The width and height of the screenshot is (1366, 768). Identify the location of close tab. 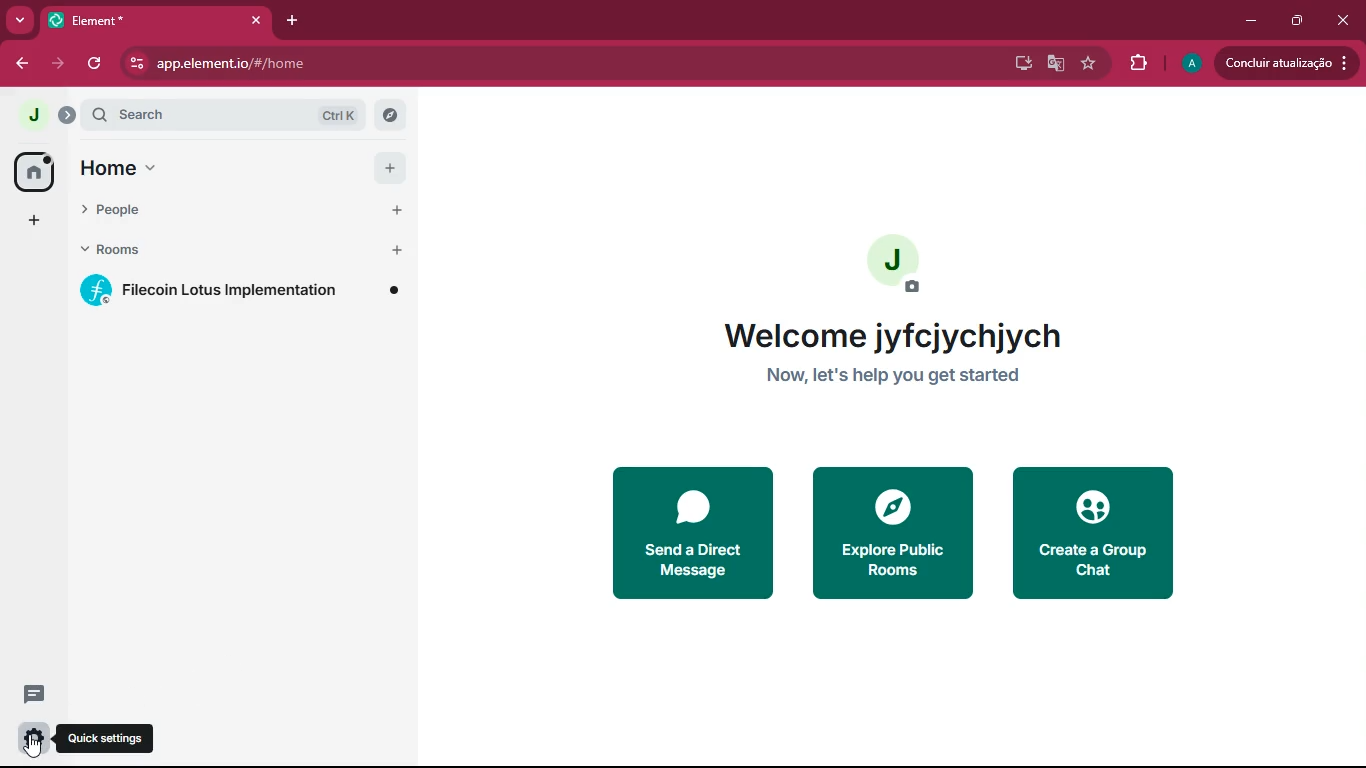
(256, 21).